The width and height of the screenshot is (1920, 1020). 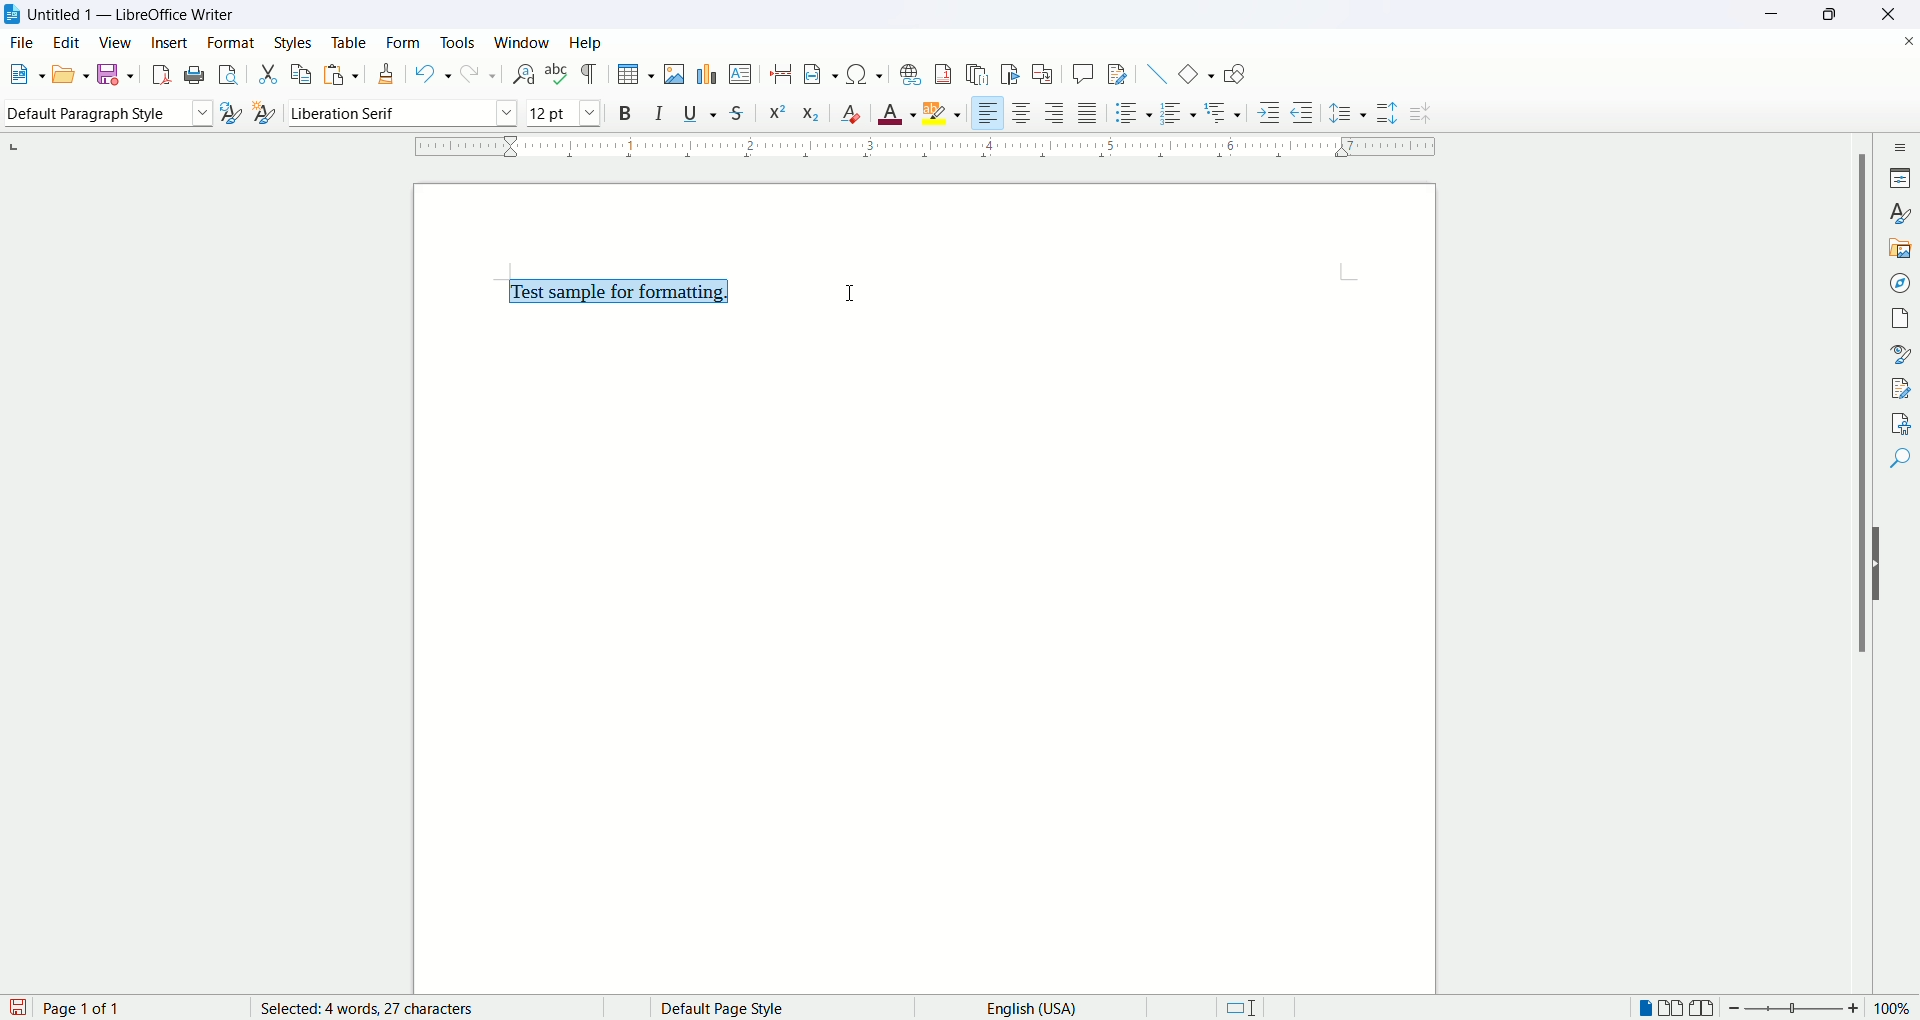 What do you see at coordinates (266, 112) in the screenshot?
I see `new style` at bounding box center [266, 112].